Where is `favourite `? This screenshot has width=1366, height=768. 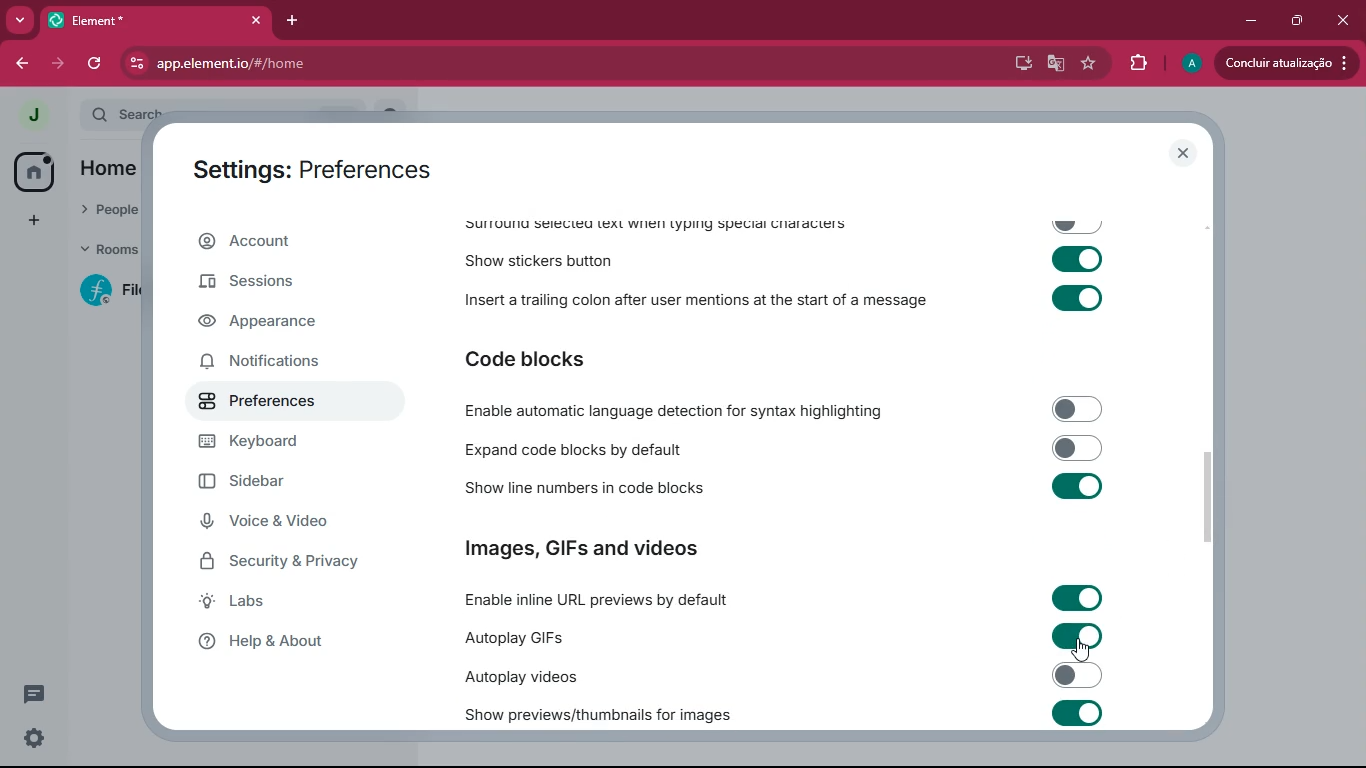 favourite  is located at coordinates (1087, 65).